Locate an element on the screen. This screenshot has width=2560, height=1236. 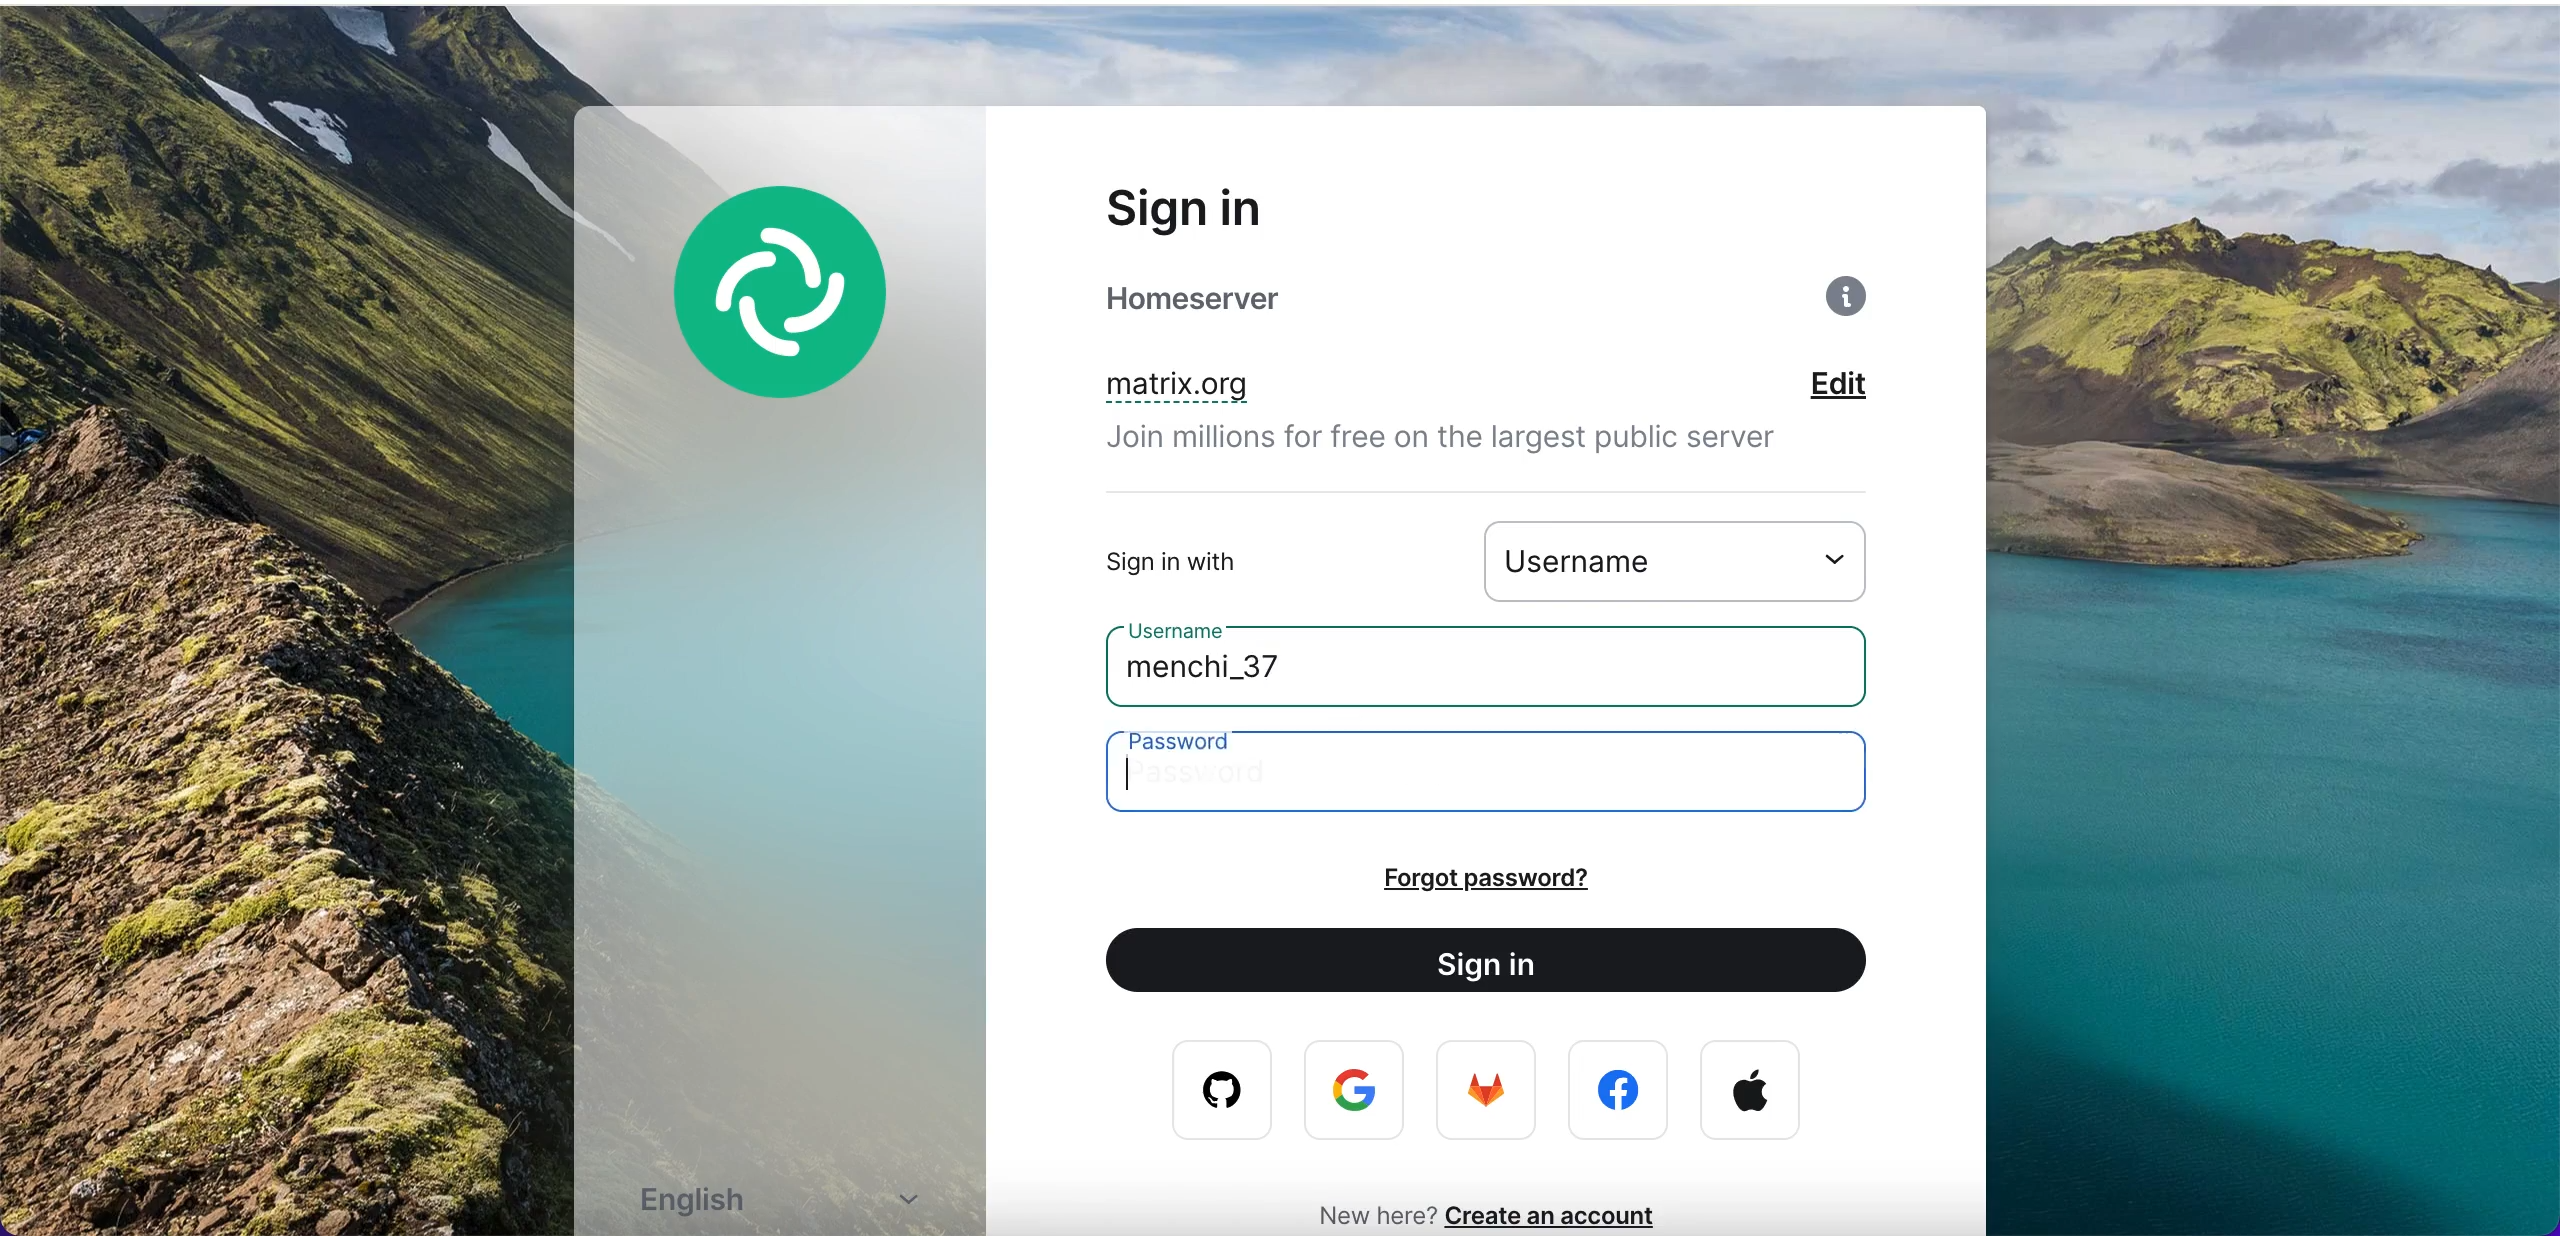
sign in with is located at coordinates (1234, 561).